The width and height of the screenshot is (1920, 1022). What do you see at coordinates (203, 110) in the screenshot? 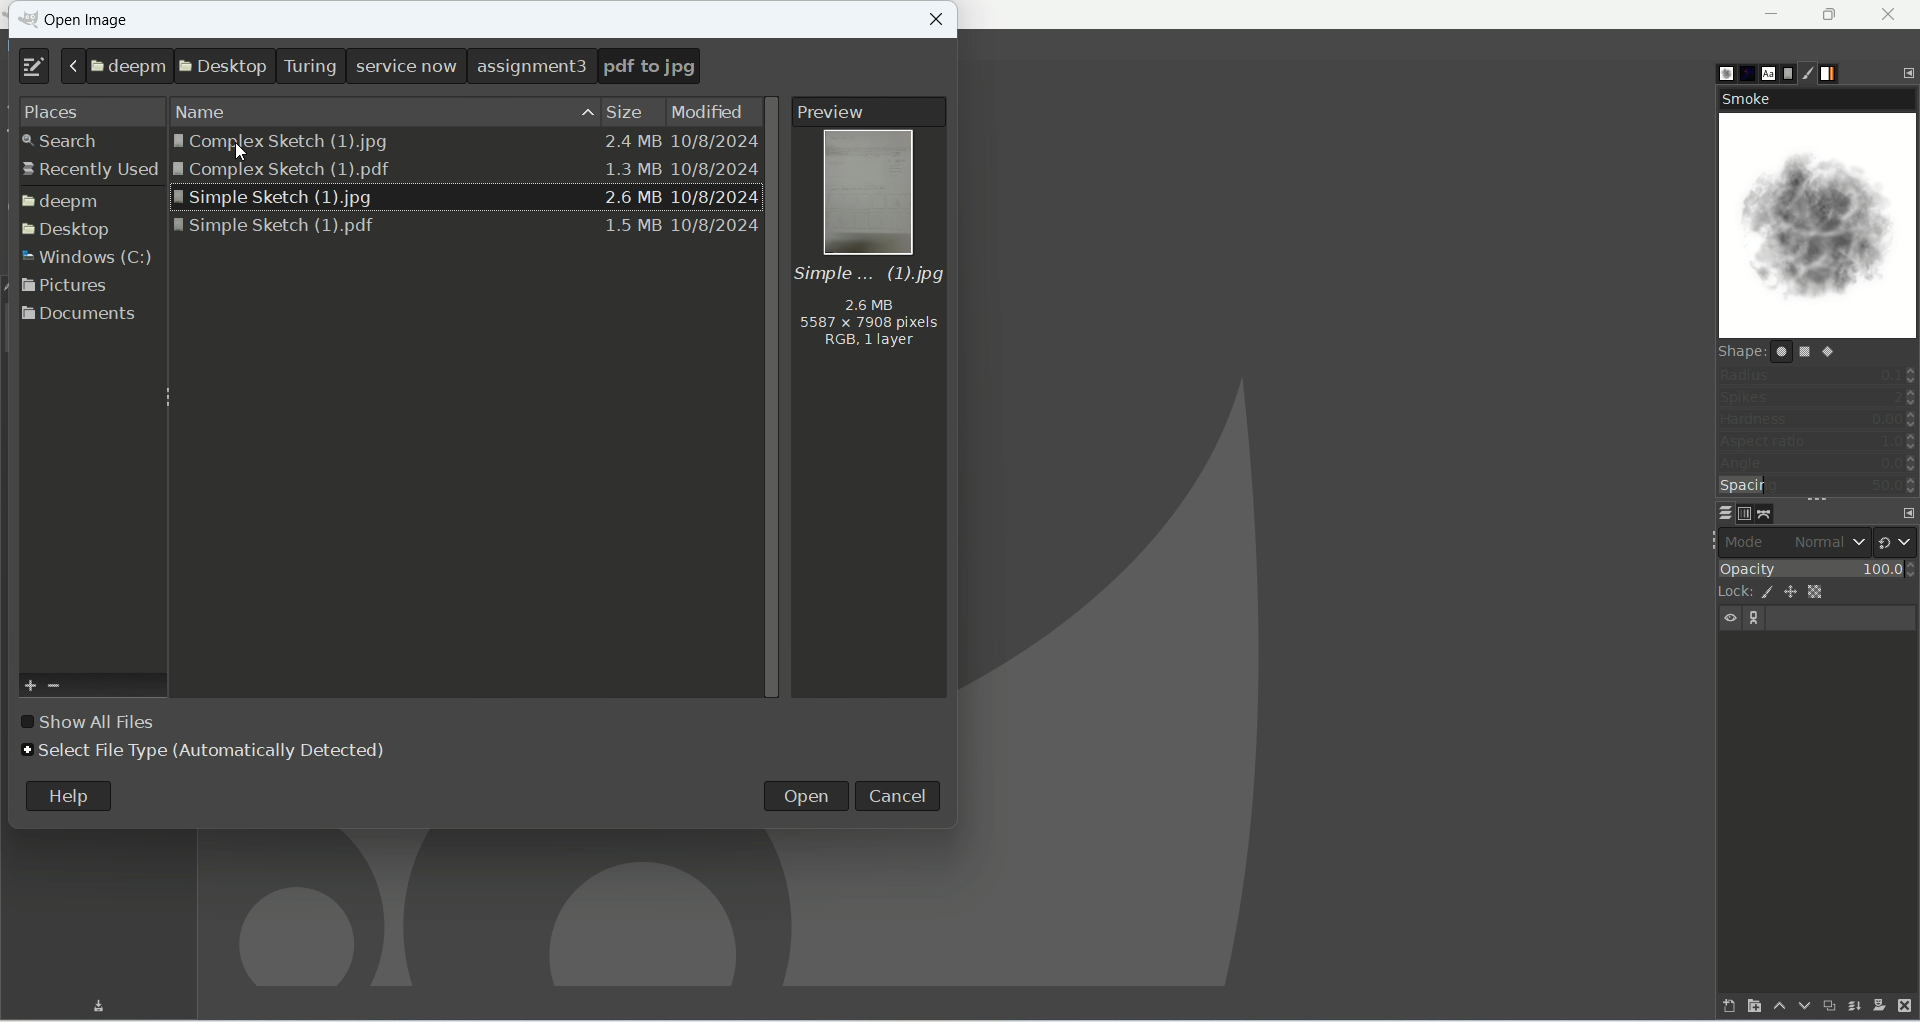
I see `name` at bounding box center [203, 110].